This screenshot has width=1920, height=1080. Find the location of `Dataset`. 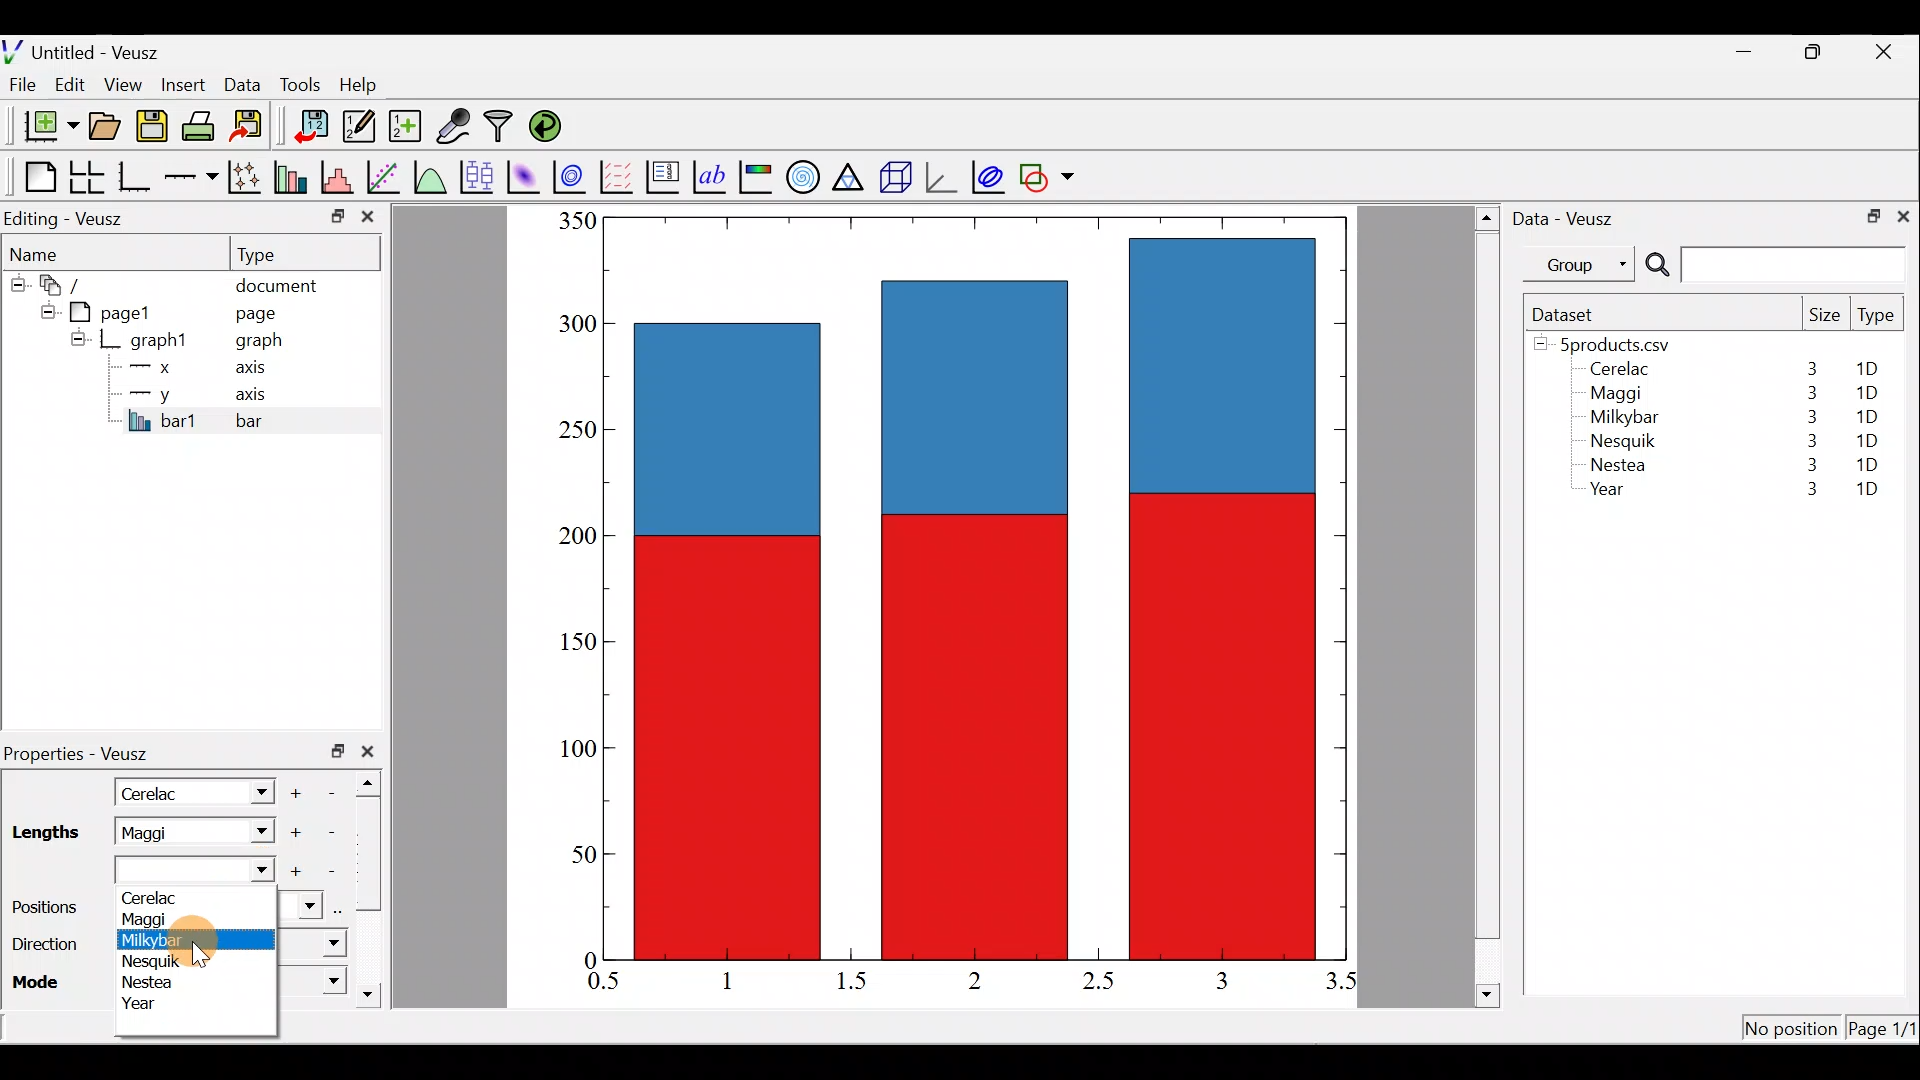

Dataset is located at coordinates (1570, 314).